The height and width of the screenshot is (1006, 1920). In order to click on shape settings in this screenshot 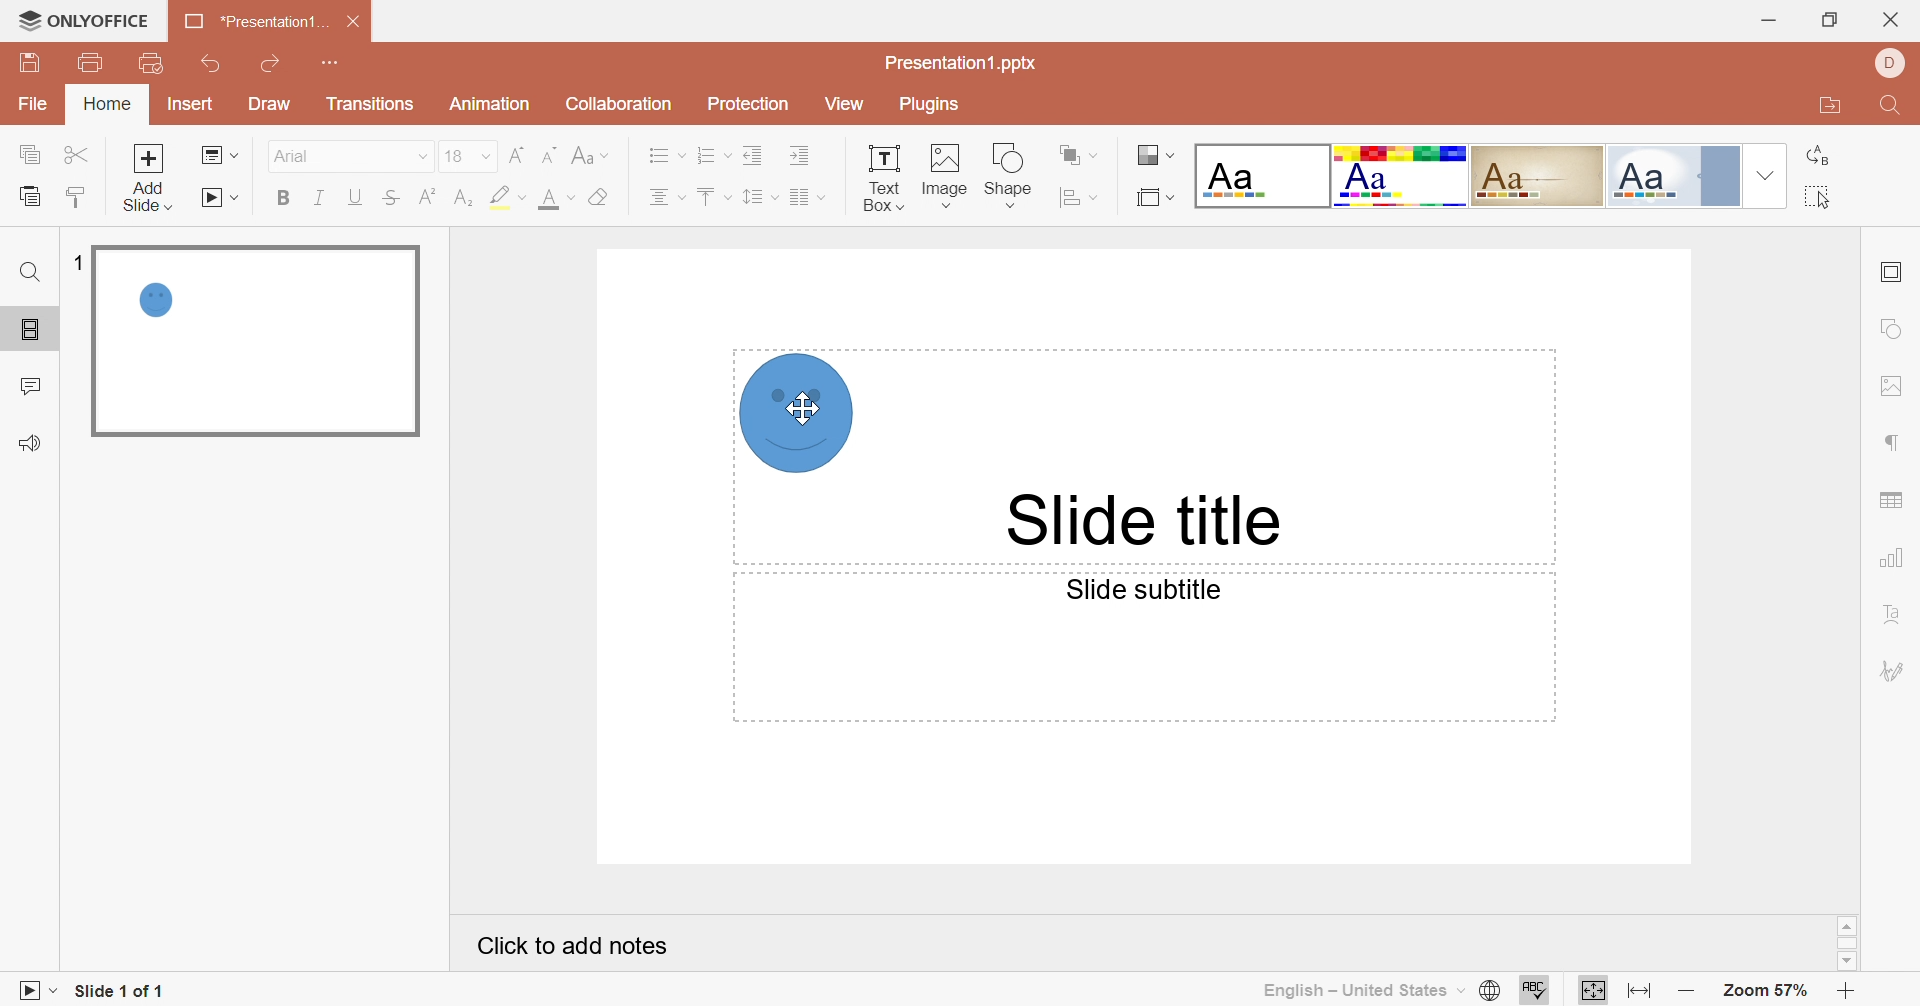, I will do `click(1894, 330)`.